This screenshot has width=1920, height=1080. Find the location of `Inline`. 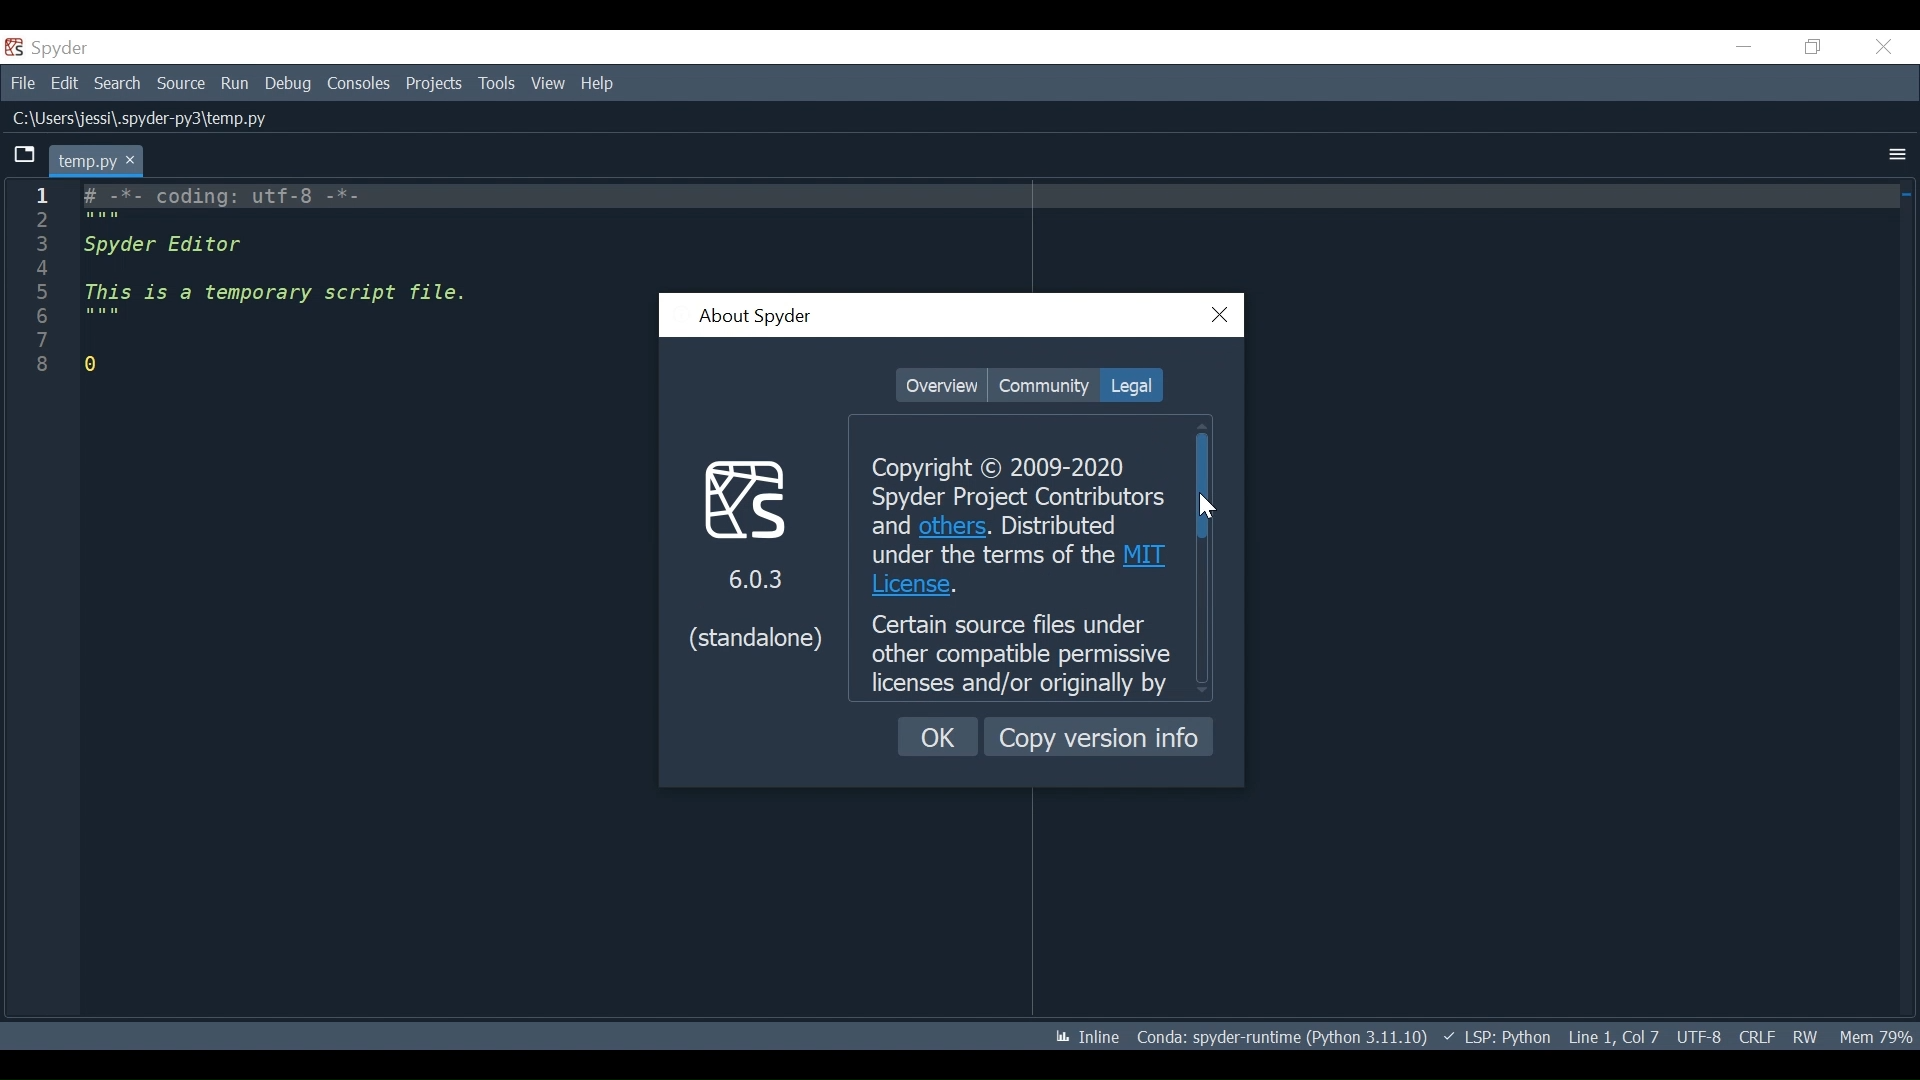

Inline is located at coordinates (1079, 1038).